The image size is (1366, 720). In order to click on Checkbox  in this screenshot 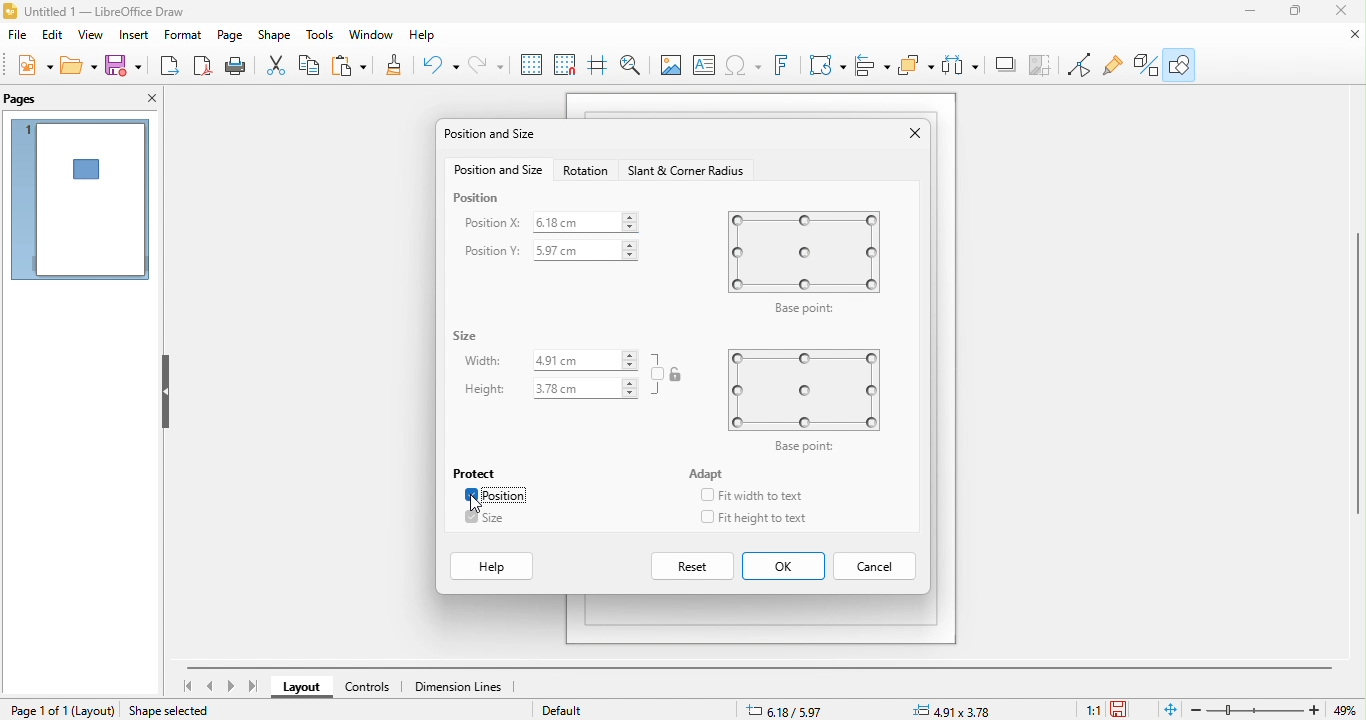, I will do `click(706, 517)`.